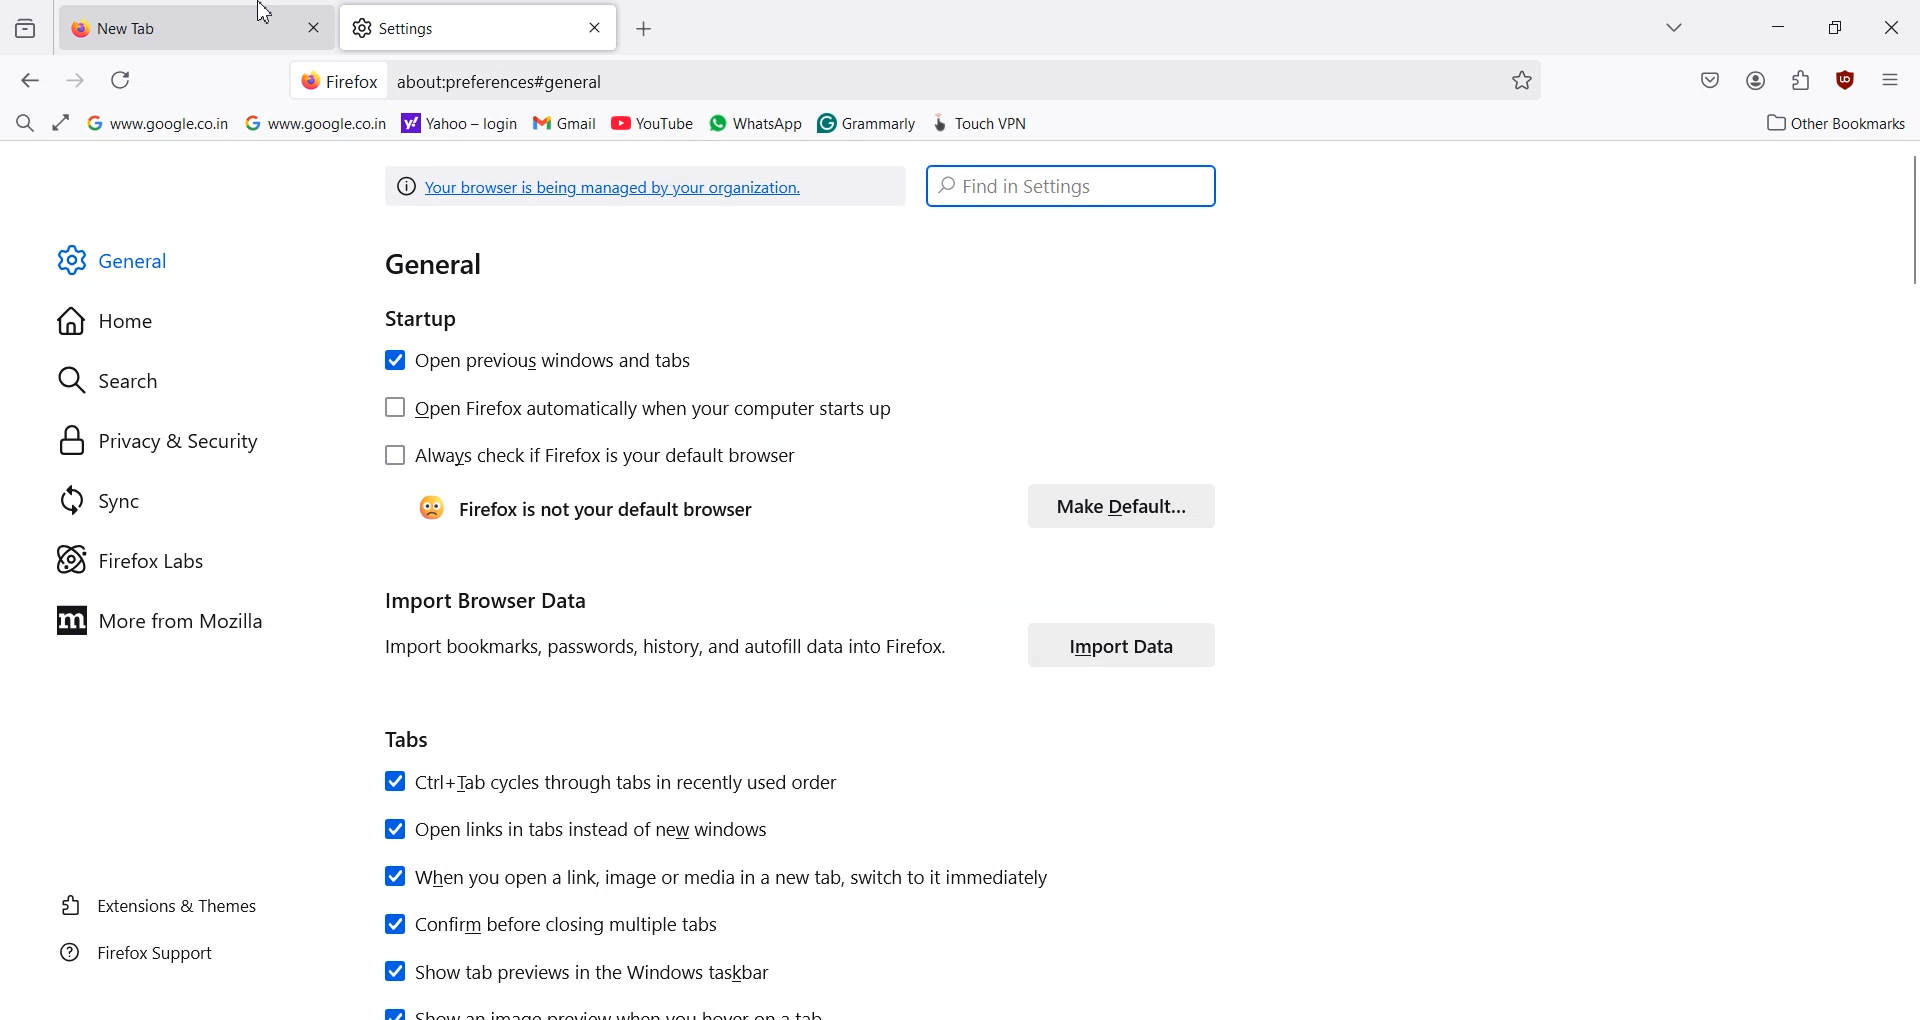 The image size is (1920, 1020). What do you see at coordinates (455, 288) in the screenshot?
I see `Text` at bounding box center [455, 288].